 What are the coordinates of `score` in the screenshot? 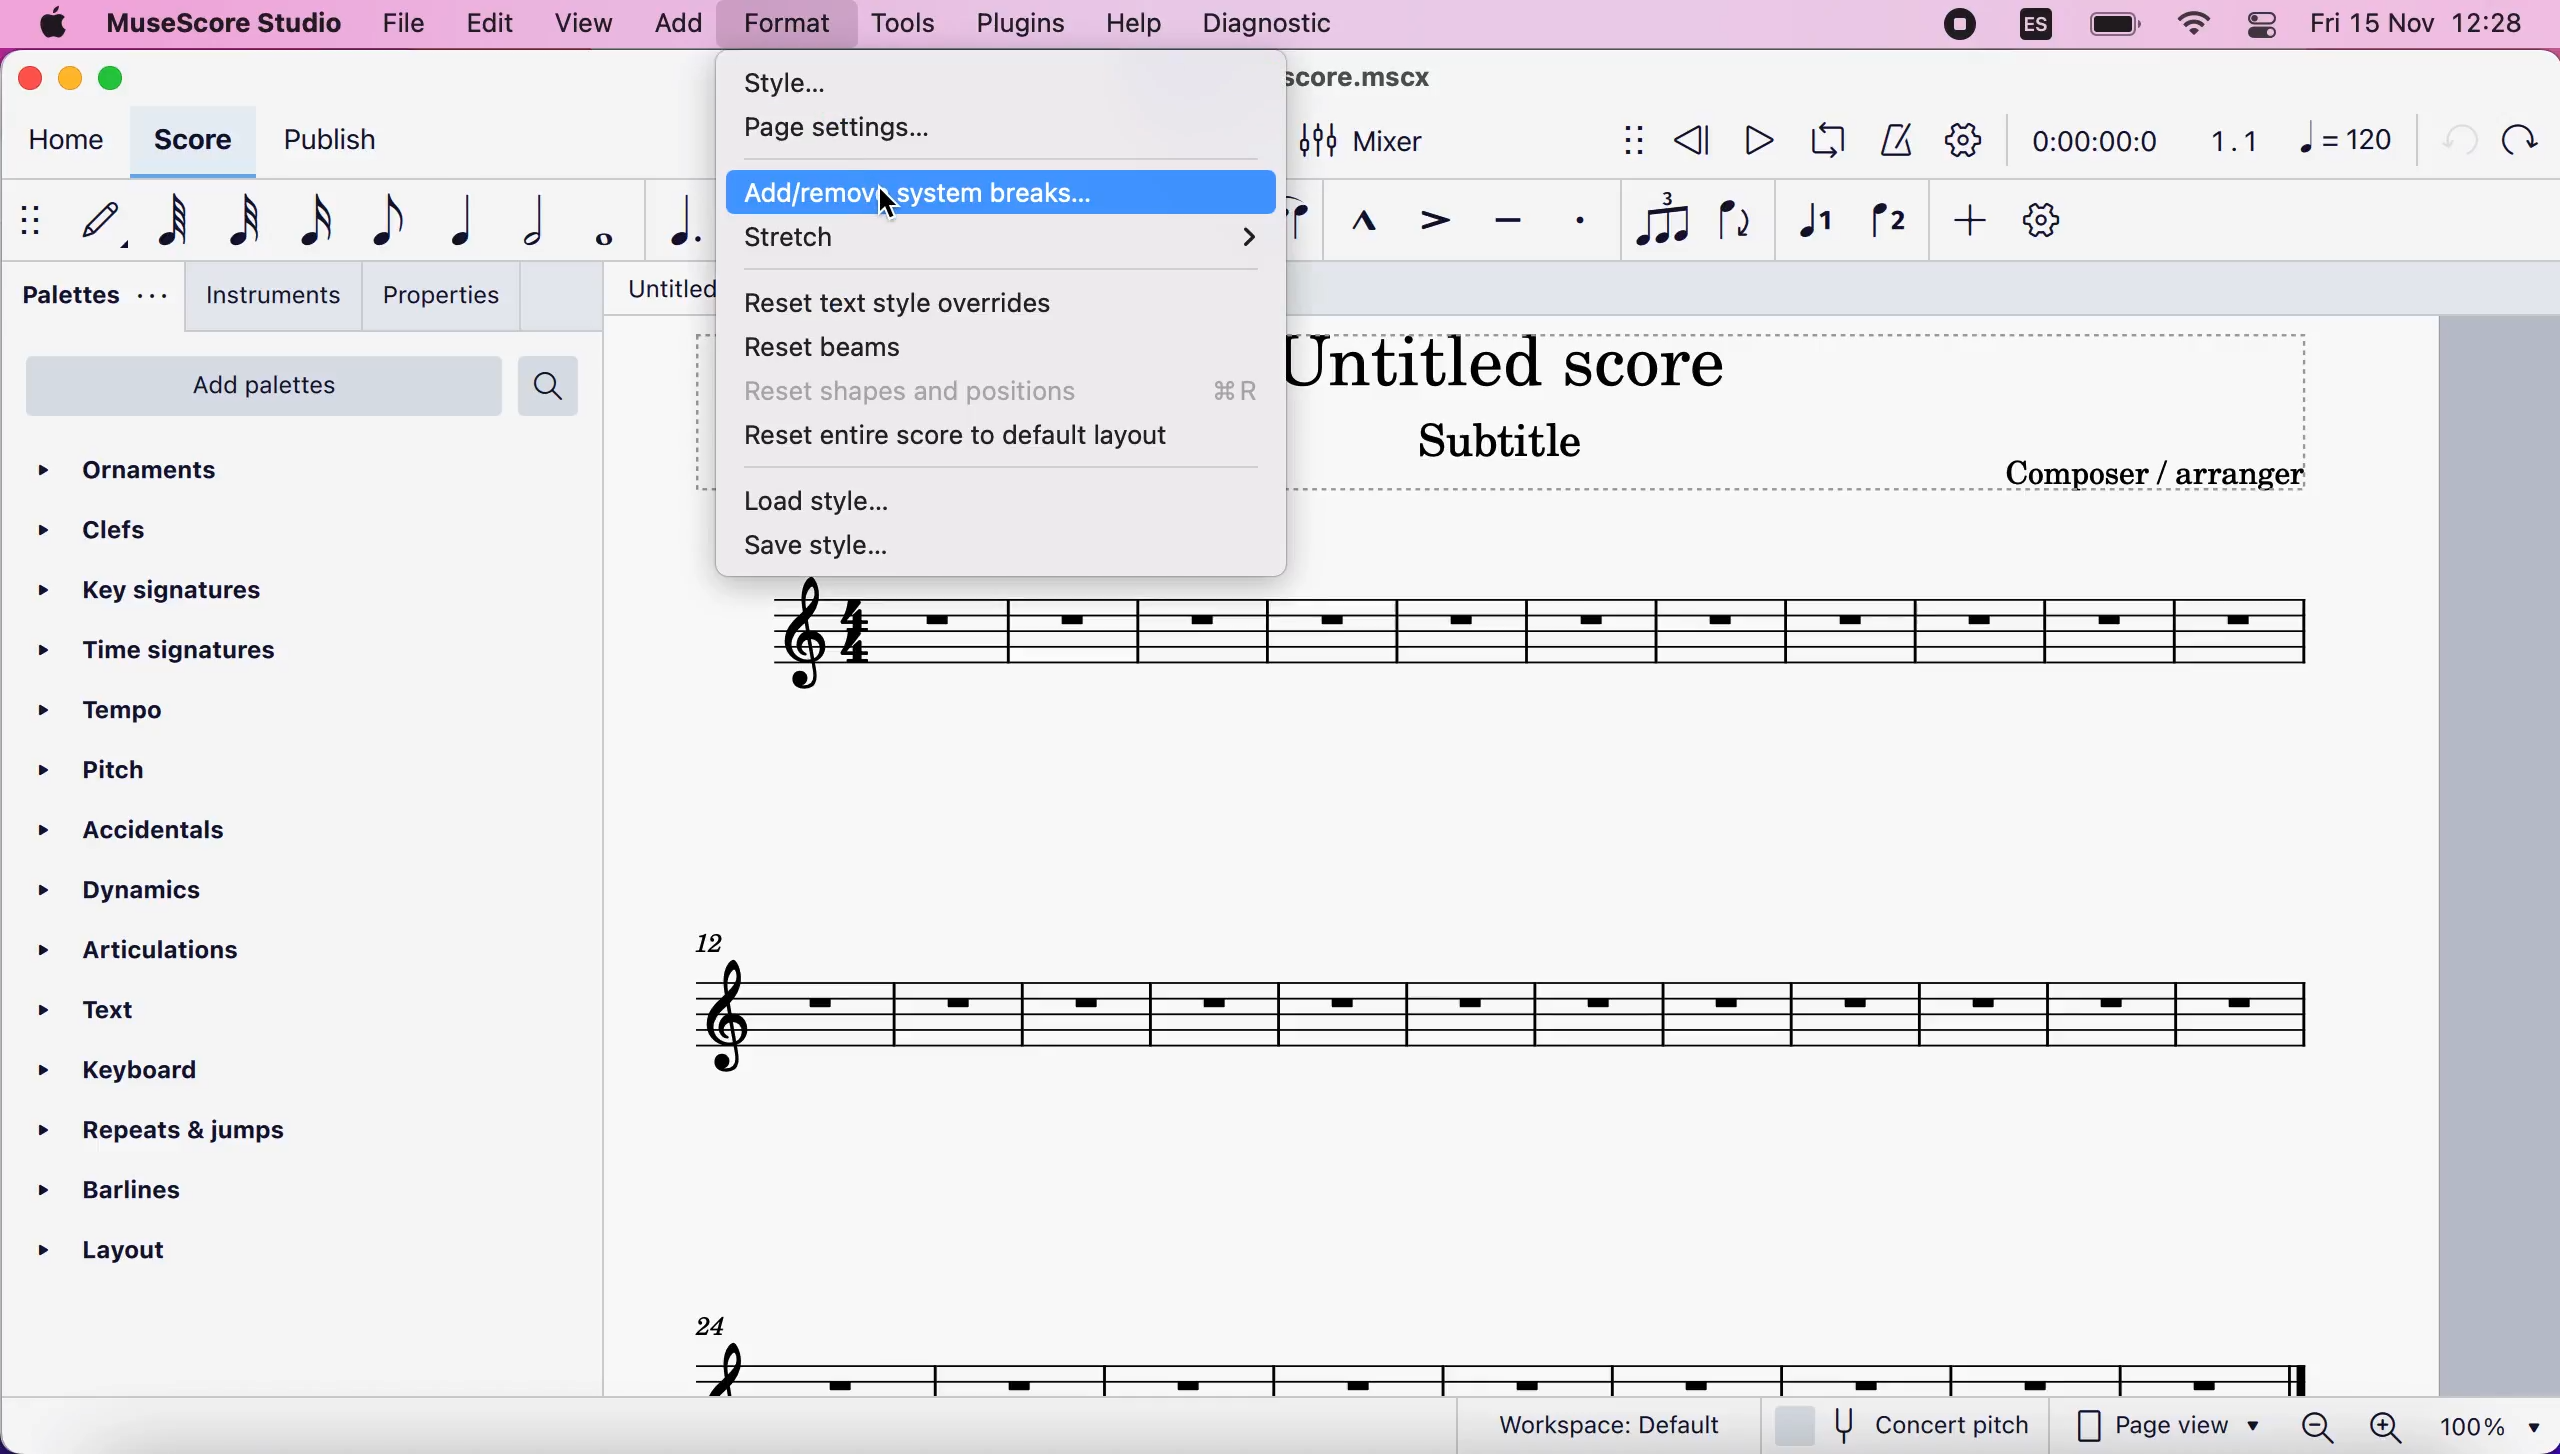 It's located at (1503, 1015).